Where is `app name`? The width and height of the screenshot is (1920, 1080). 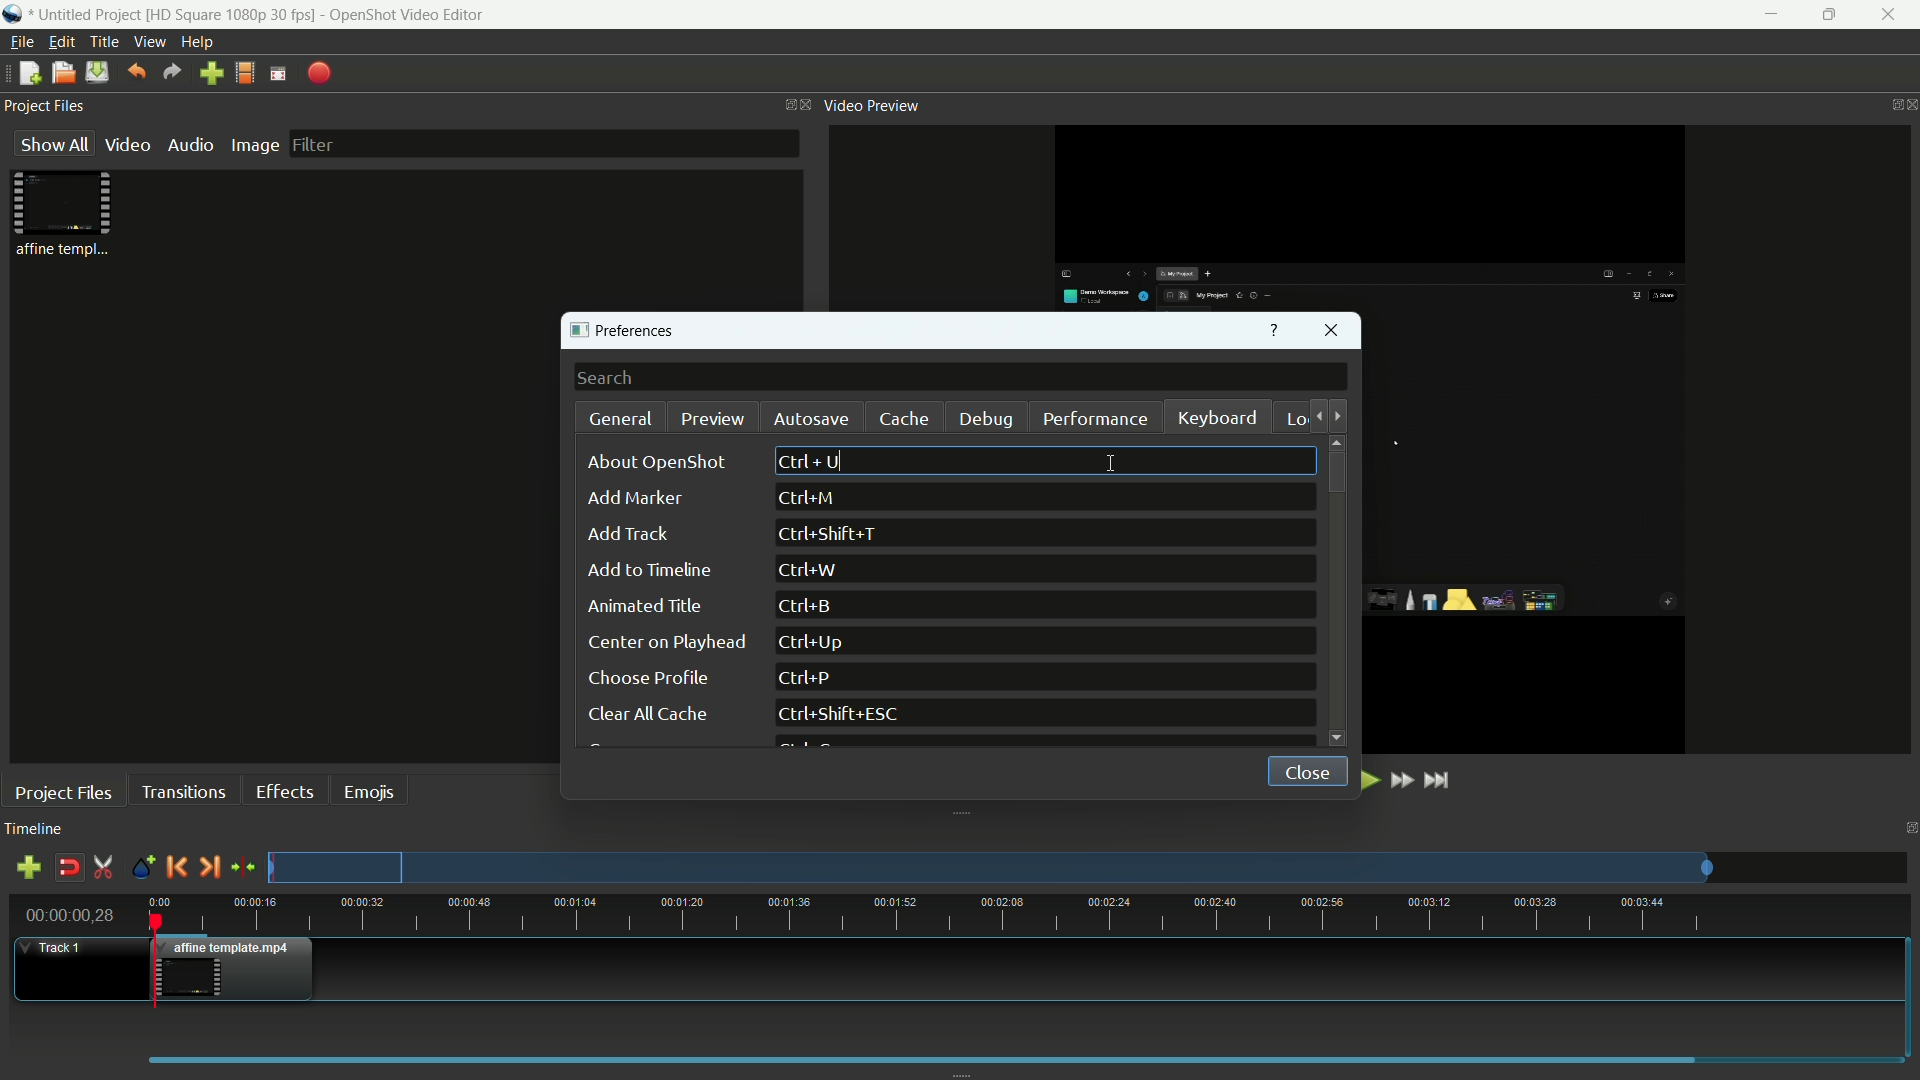 app name is located at coordinates (406, 14).